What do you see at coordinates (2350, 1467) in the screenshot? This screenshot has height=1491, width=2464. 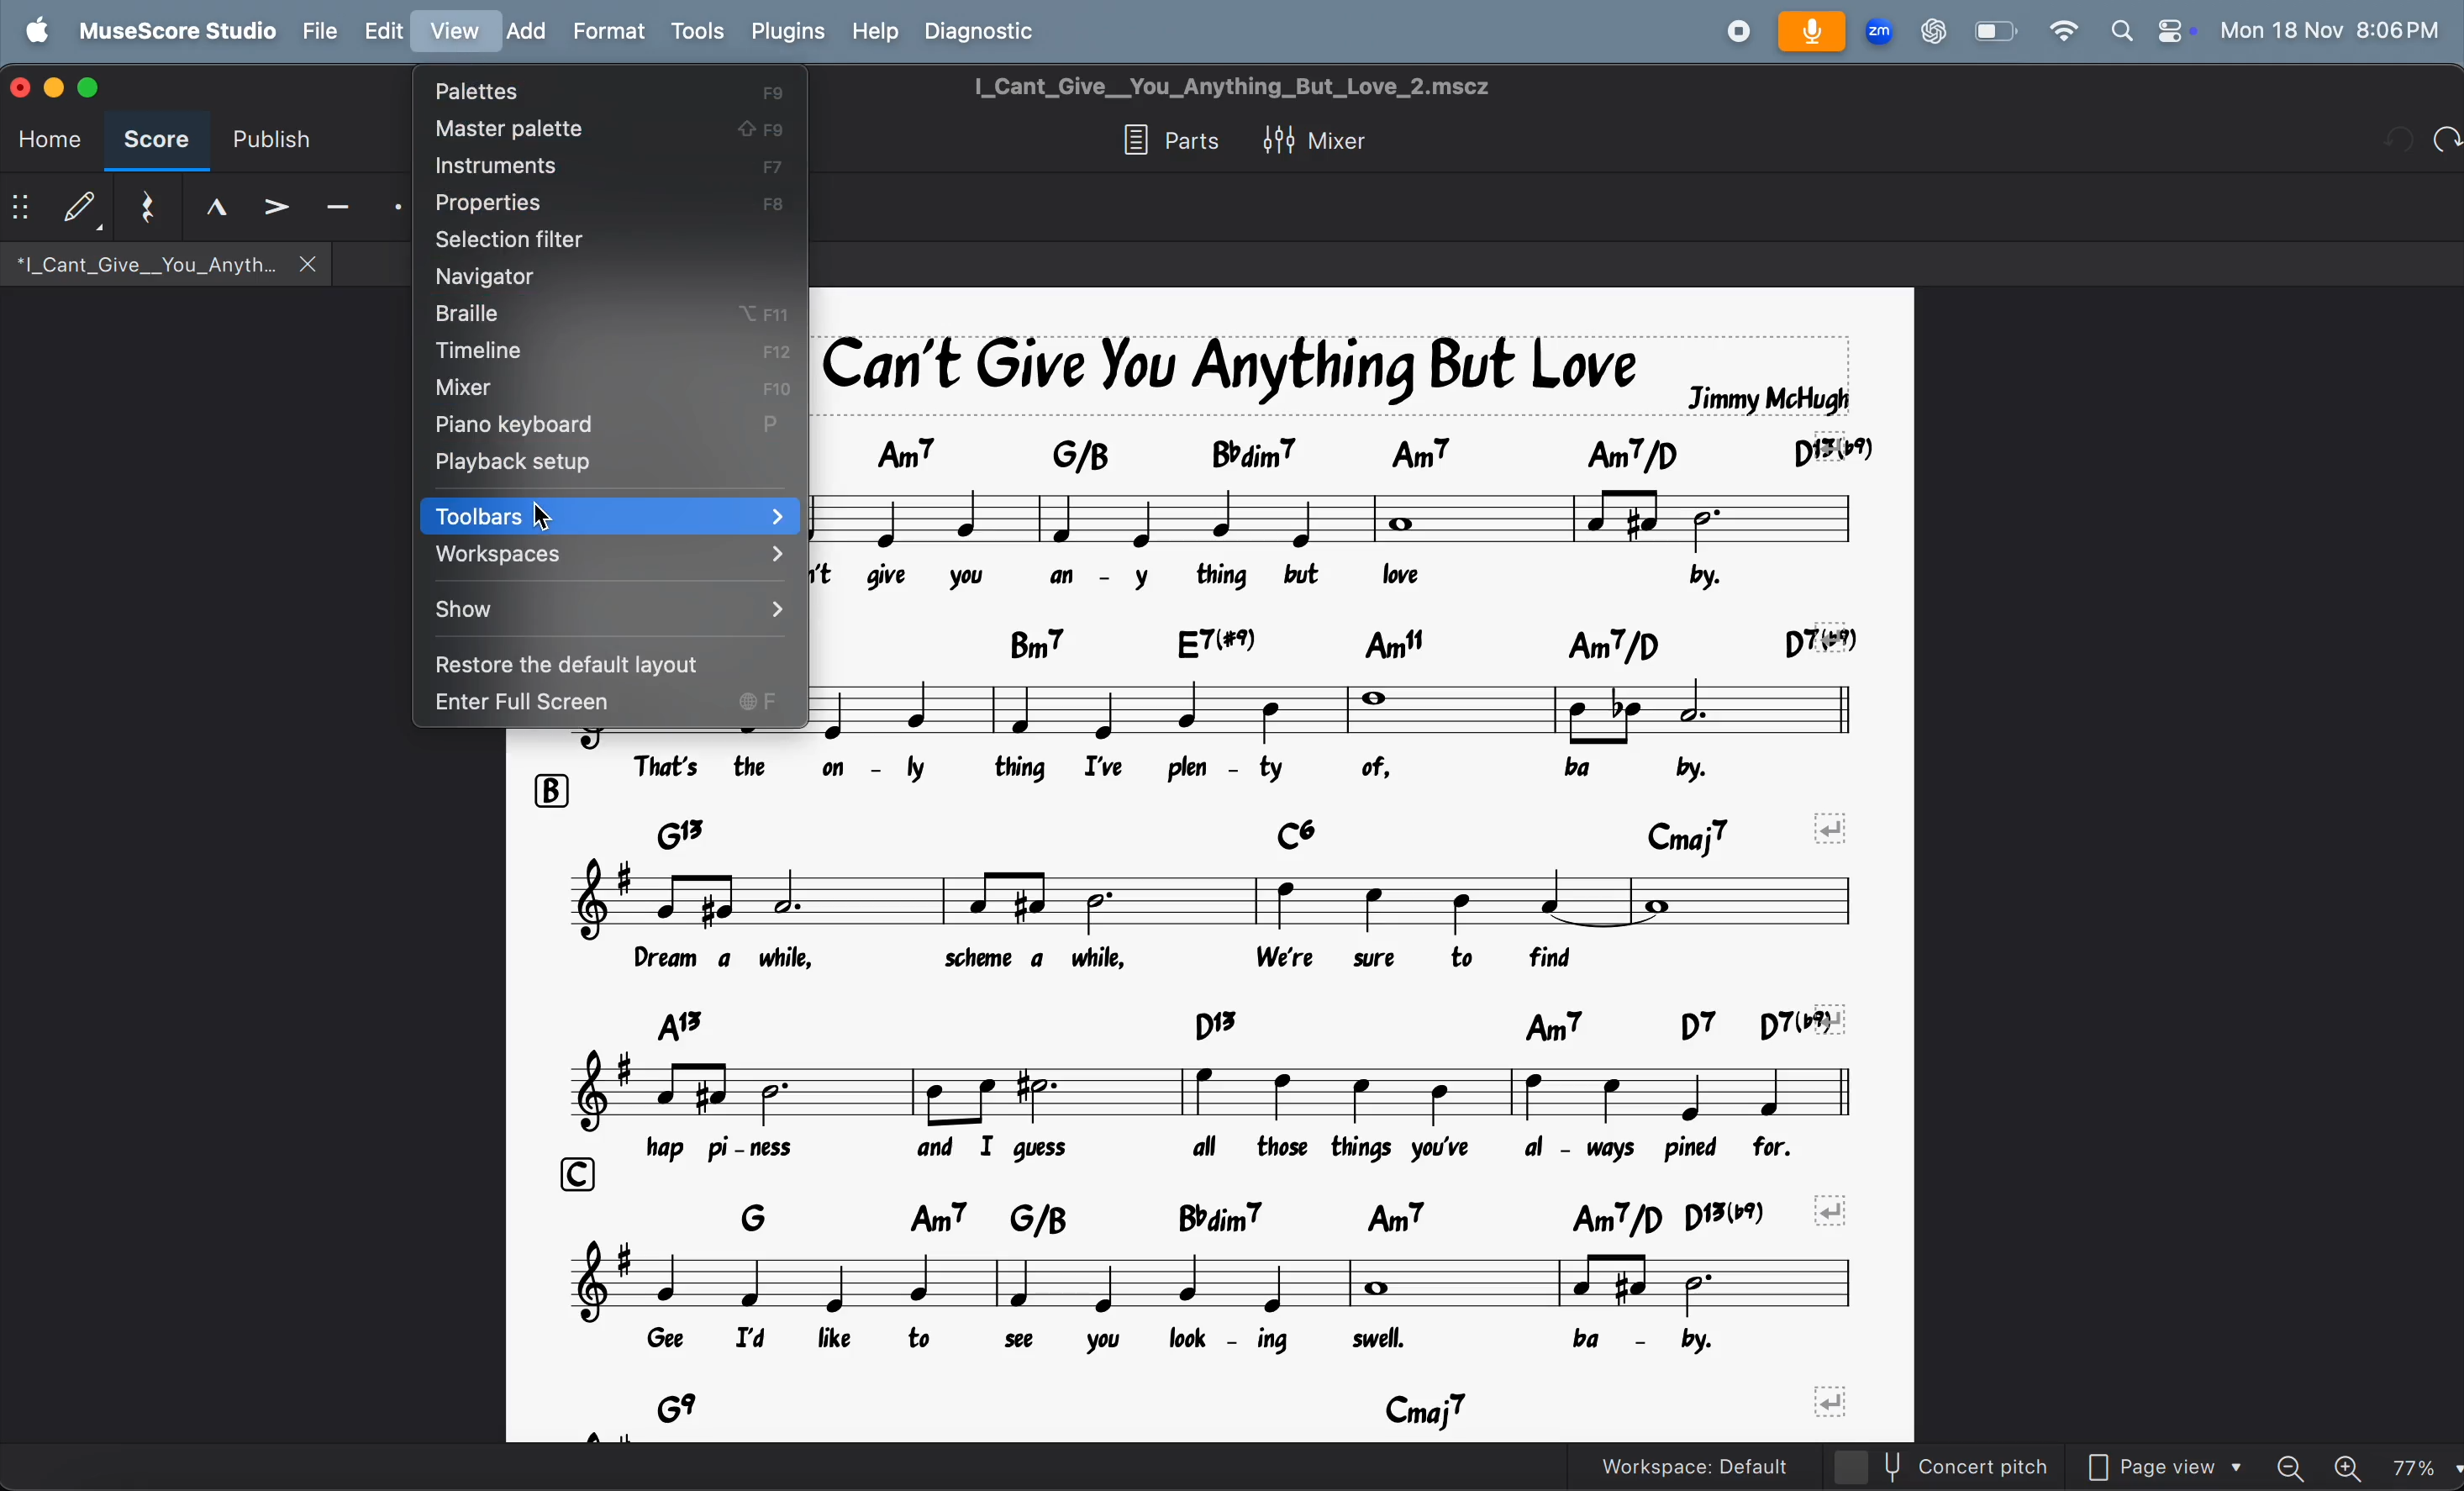 I see `zoom in` at bounding box center [2350, 1467].